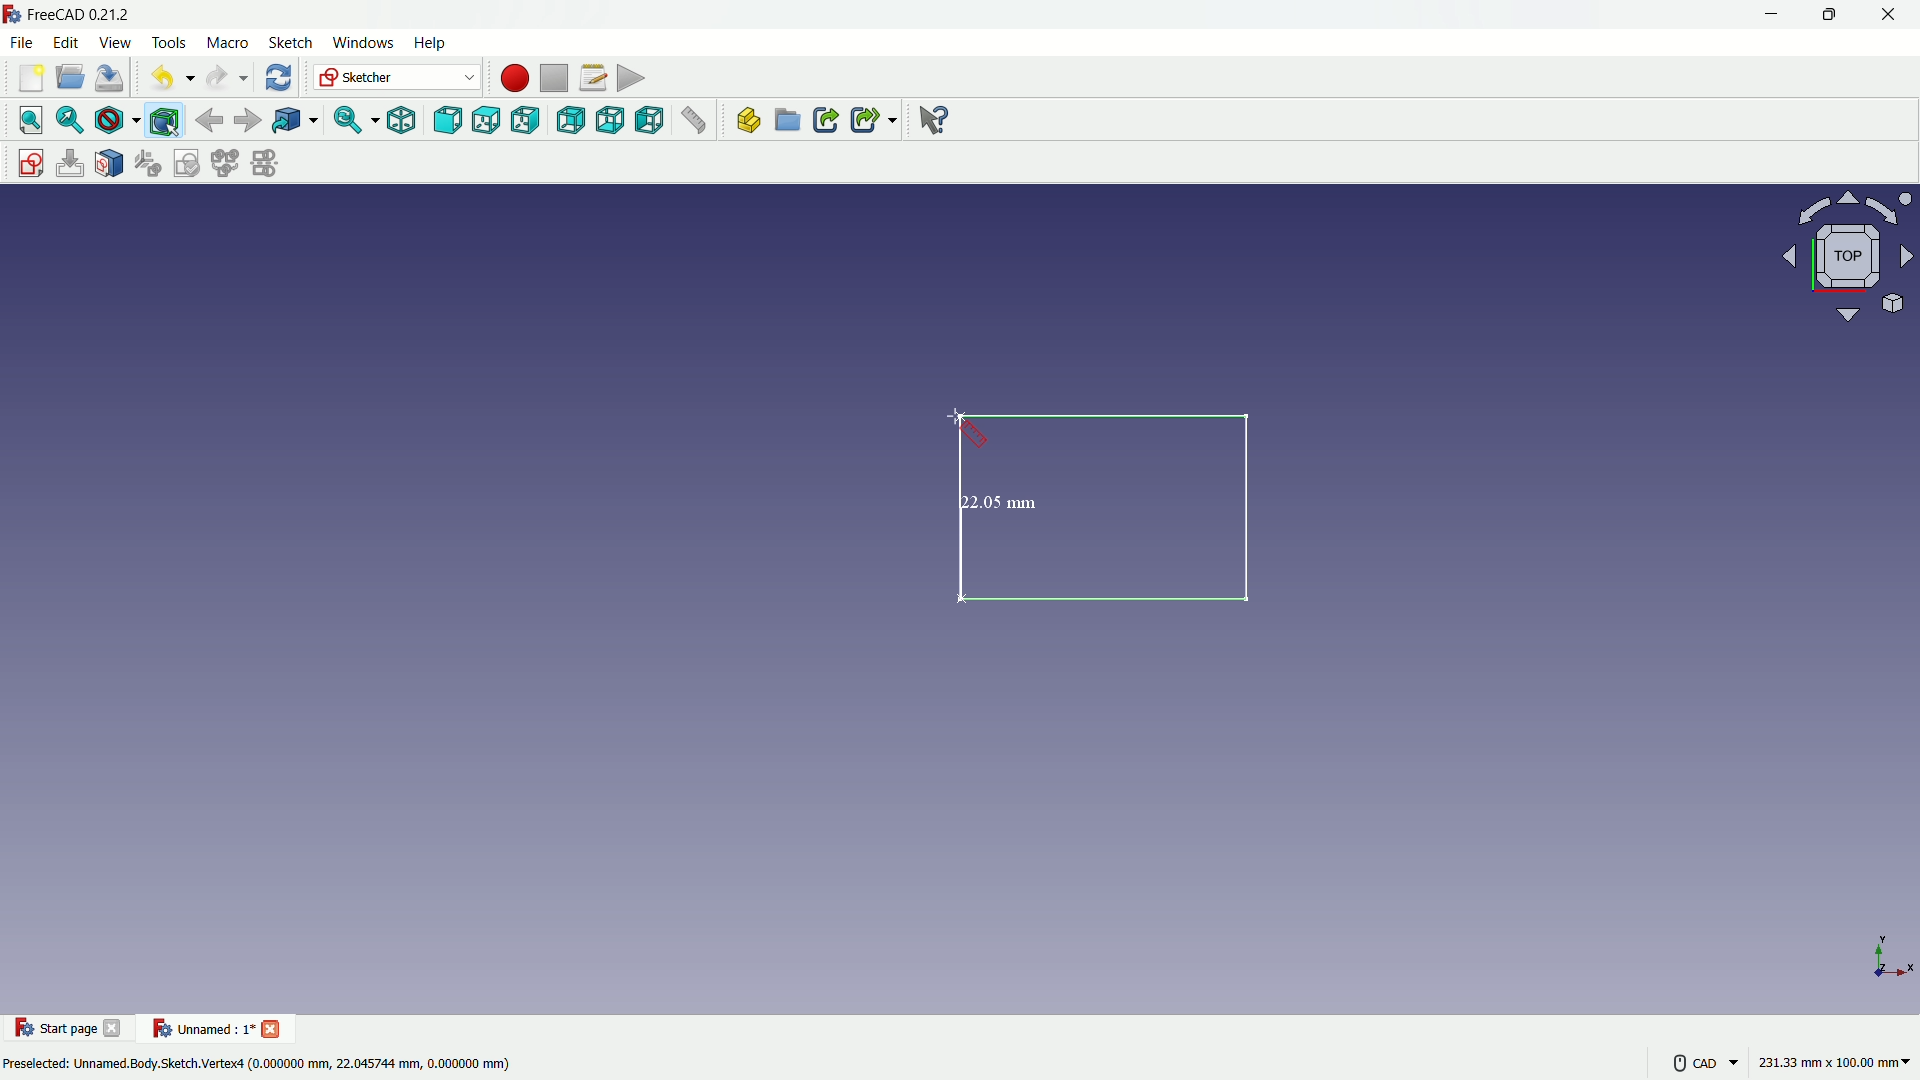 Image resolution: width=1920 pixels, height=1080 pixels. What do you see at coordinates (290, 43) in the screenshot?
I see `sketch menu` at bounding box center [290, 43].